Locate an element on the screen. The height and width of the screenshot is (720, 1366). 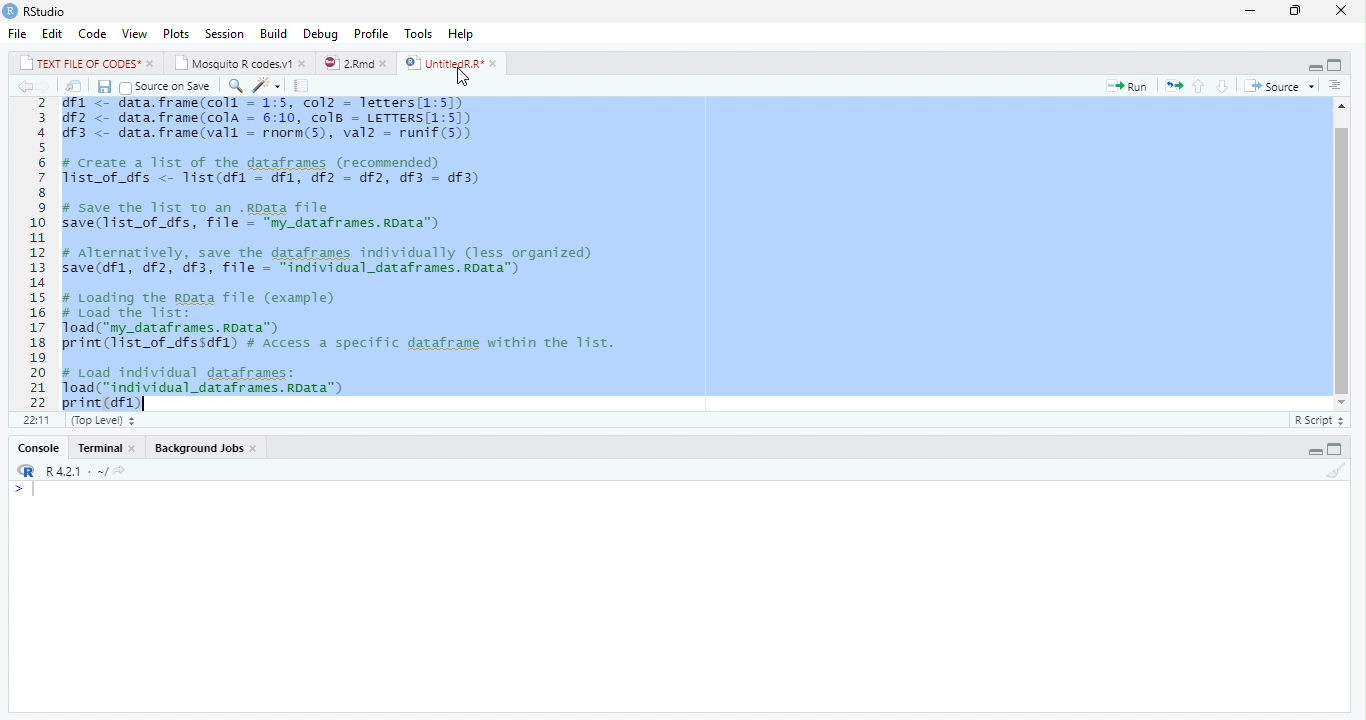
R 4.2.1 - ~/ is located at coordinates (67, 470).